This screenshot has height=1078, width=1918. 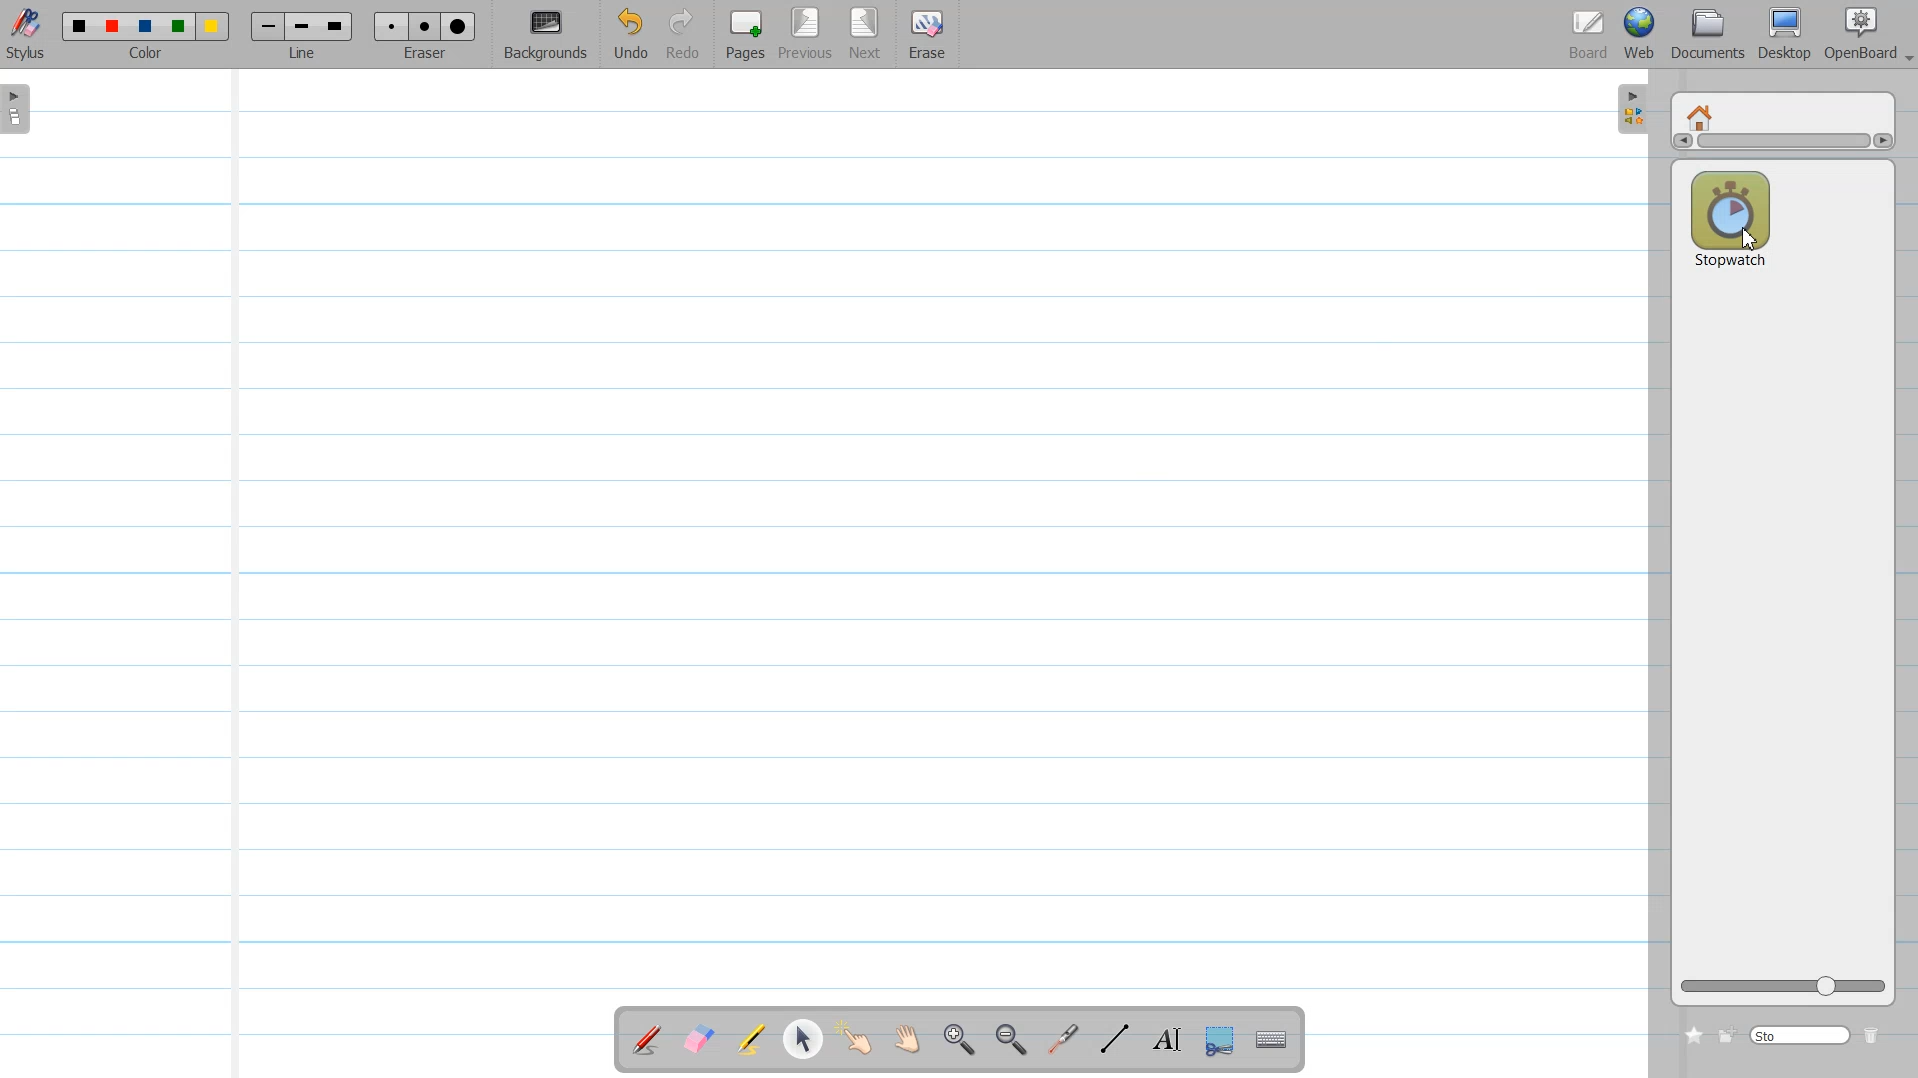 What do you see at coordinates (426, 35) in the screenshot?
I see `Eraser` at bounding box center [426, 35].